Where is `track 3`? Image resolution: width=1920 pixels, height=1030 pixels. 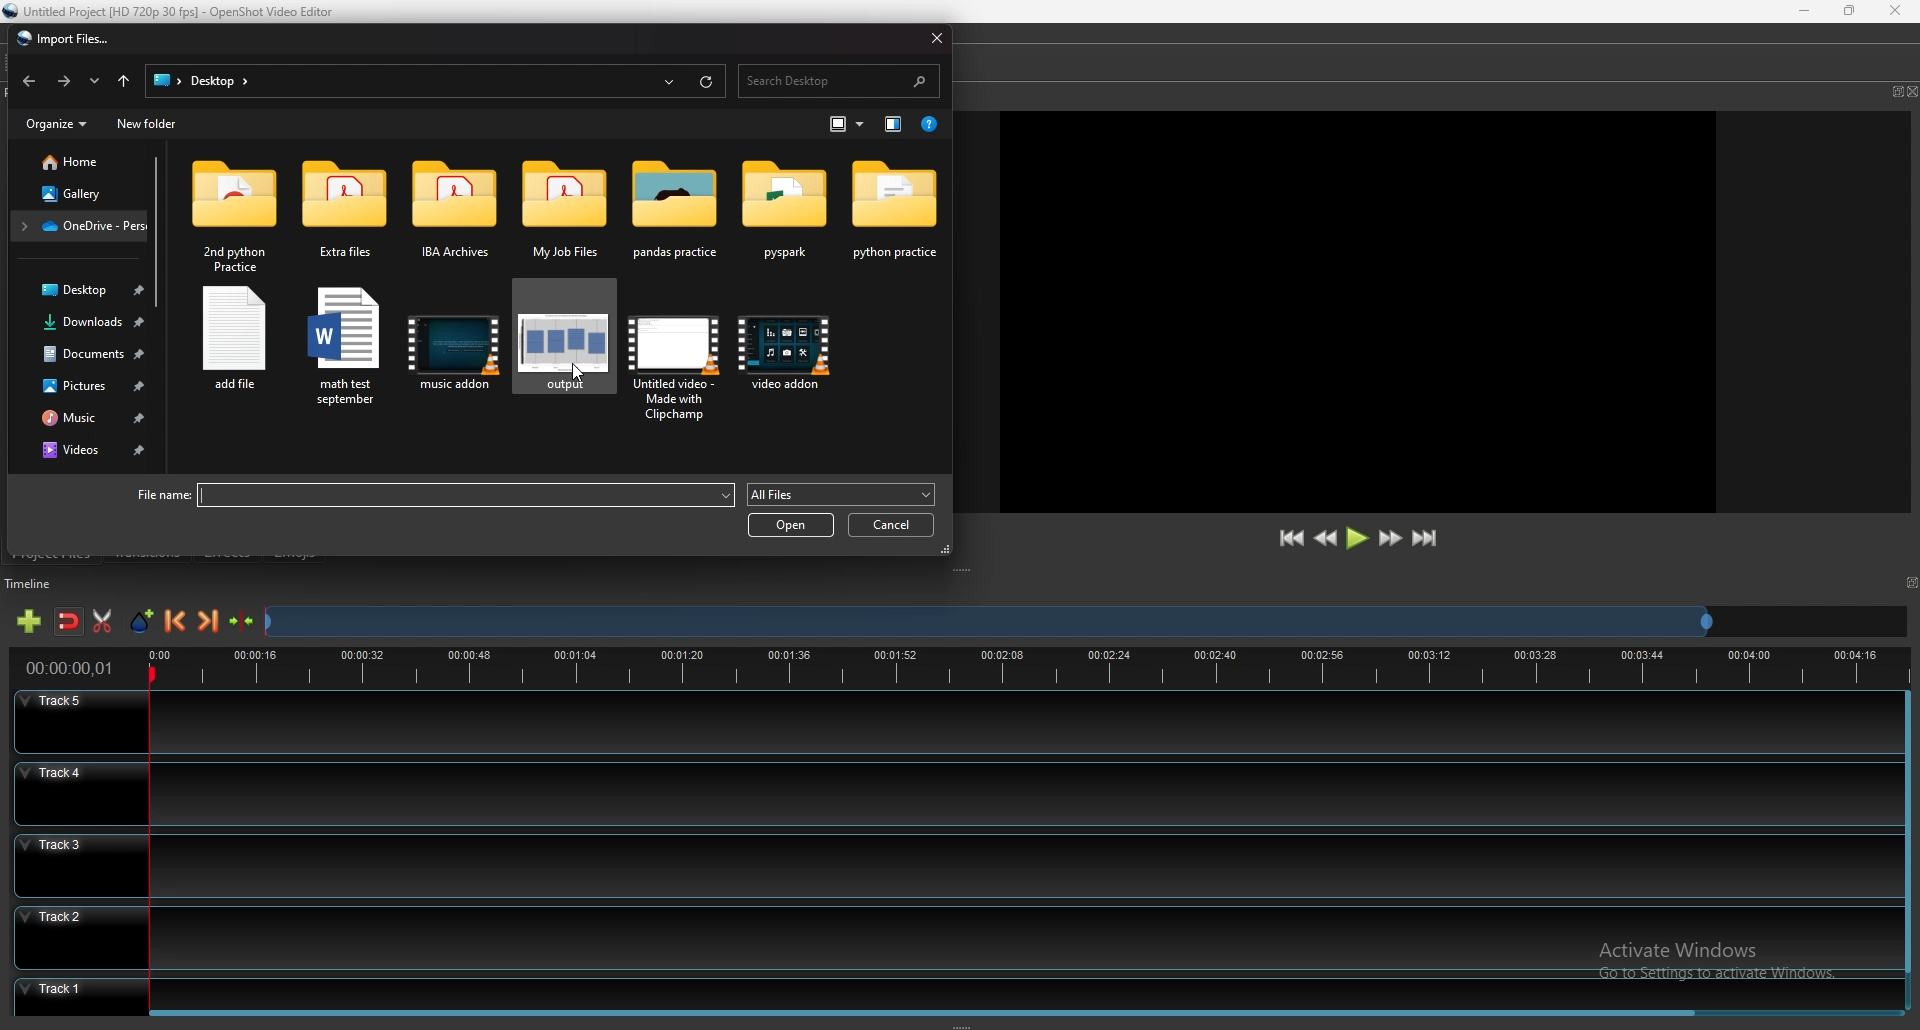 track 3 is located at coordinates (949, 863).